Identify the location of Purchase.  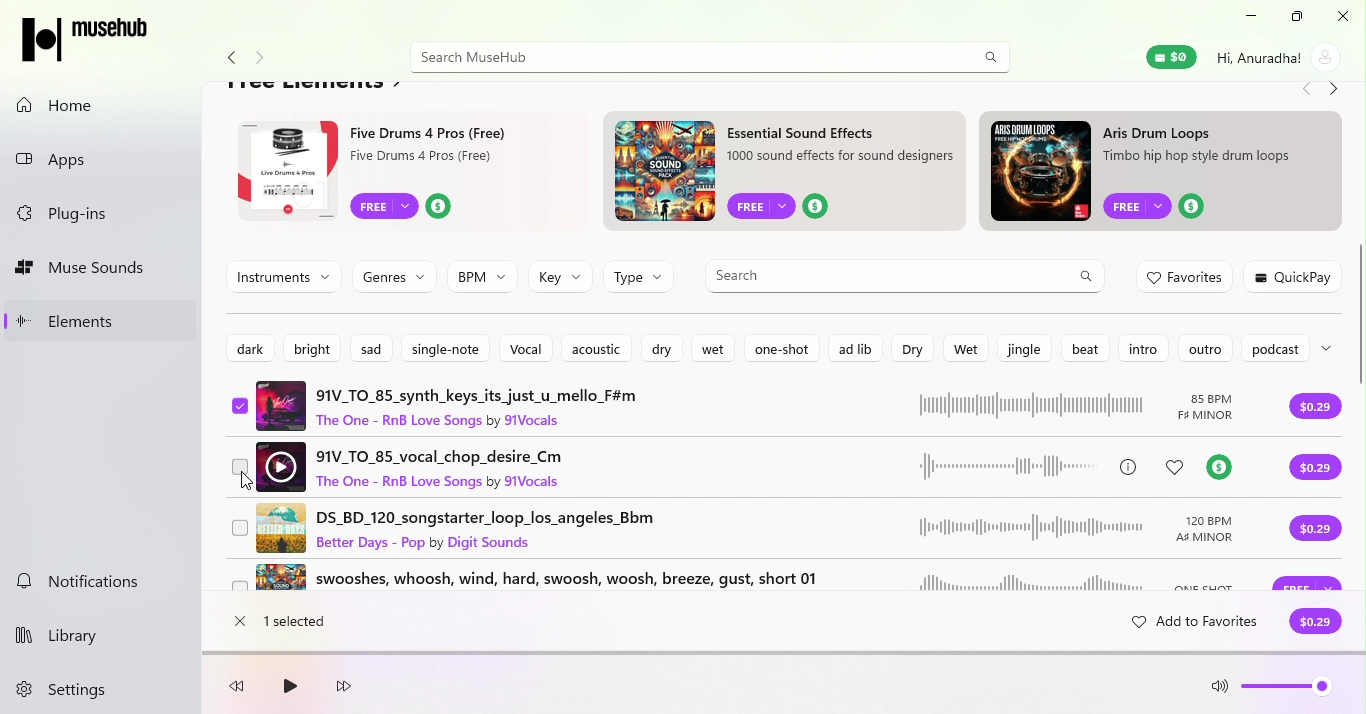
(1308, 584).